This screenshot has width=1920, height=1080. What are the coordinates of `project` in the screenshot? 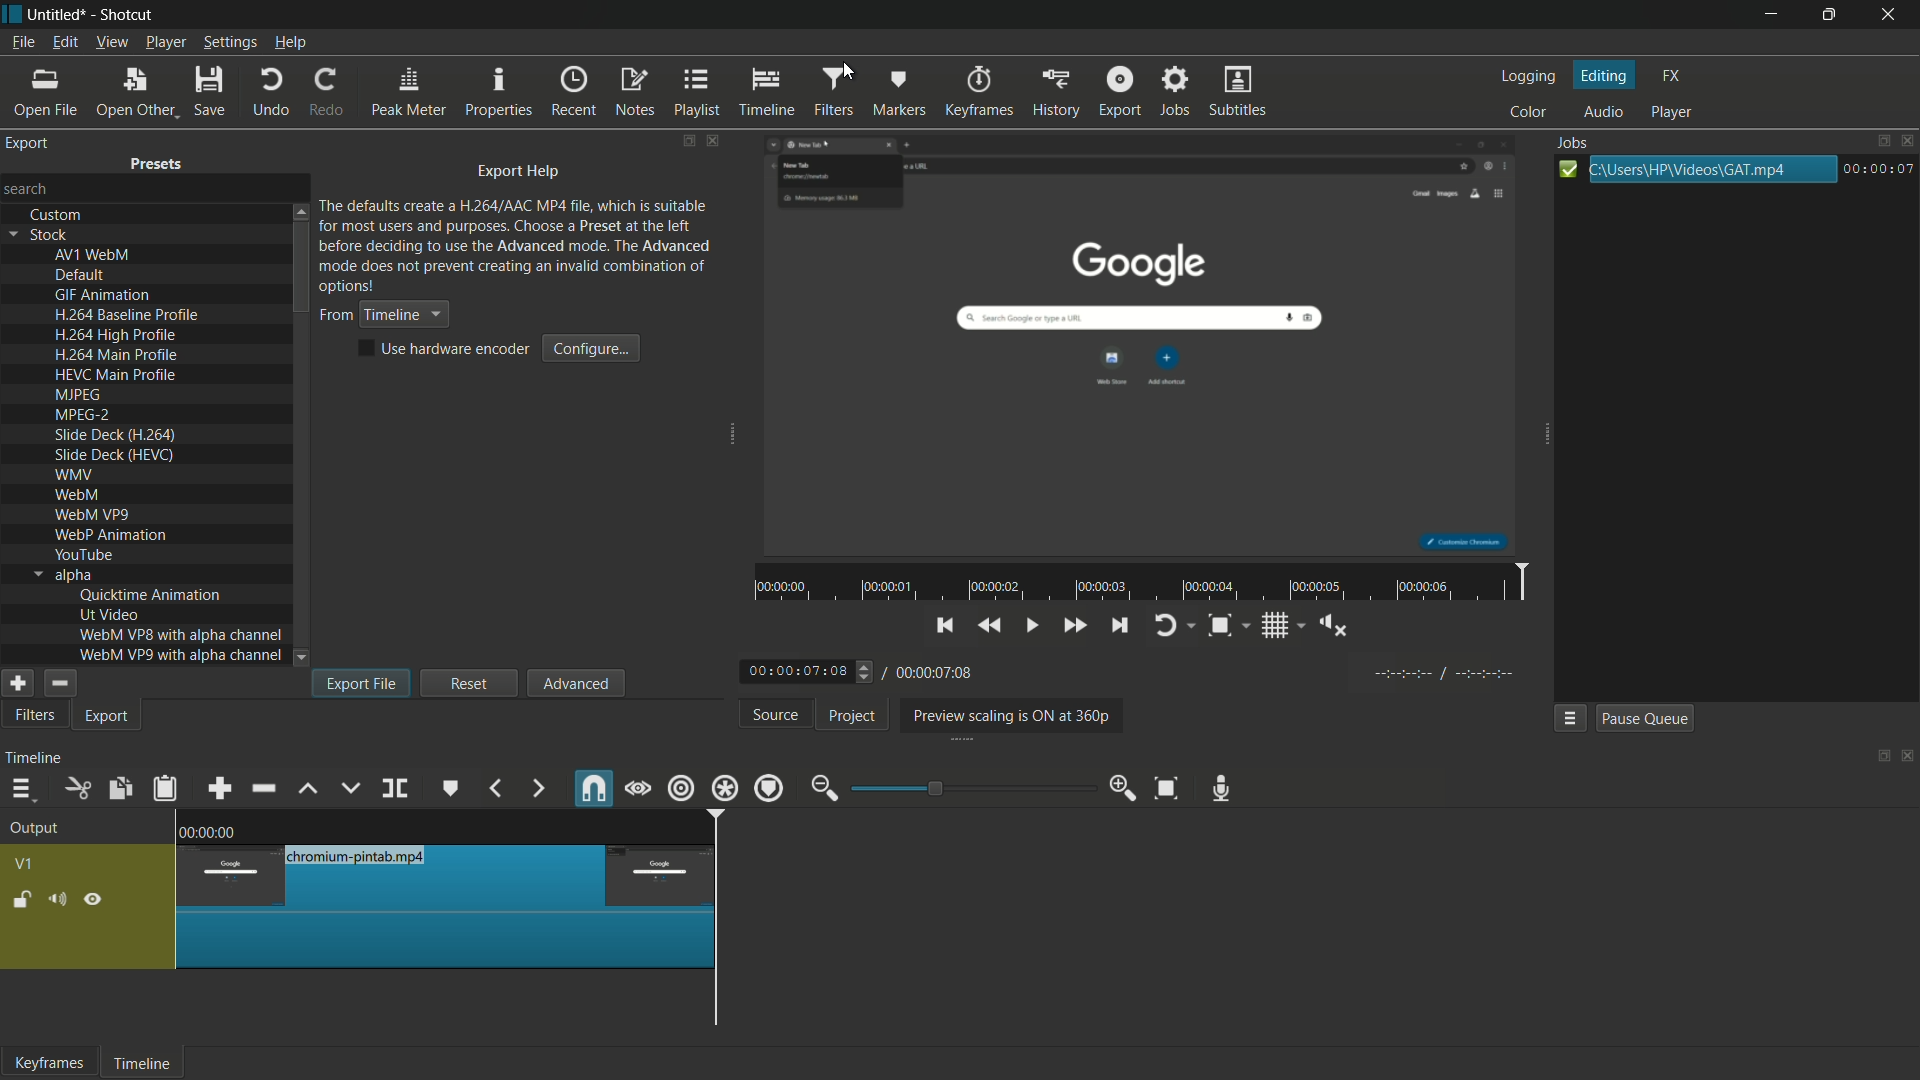 It's located at (853, 716).